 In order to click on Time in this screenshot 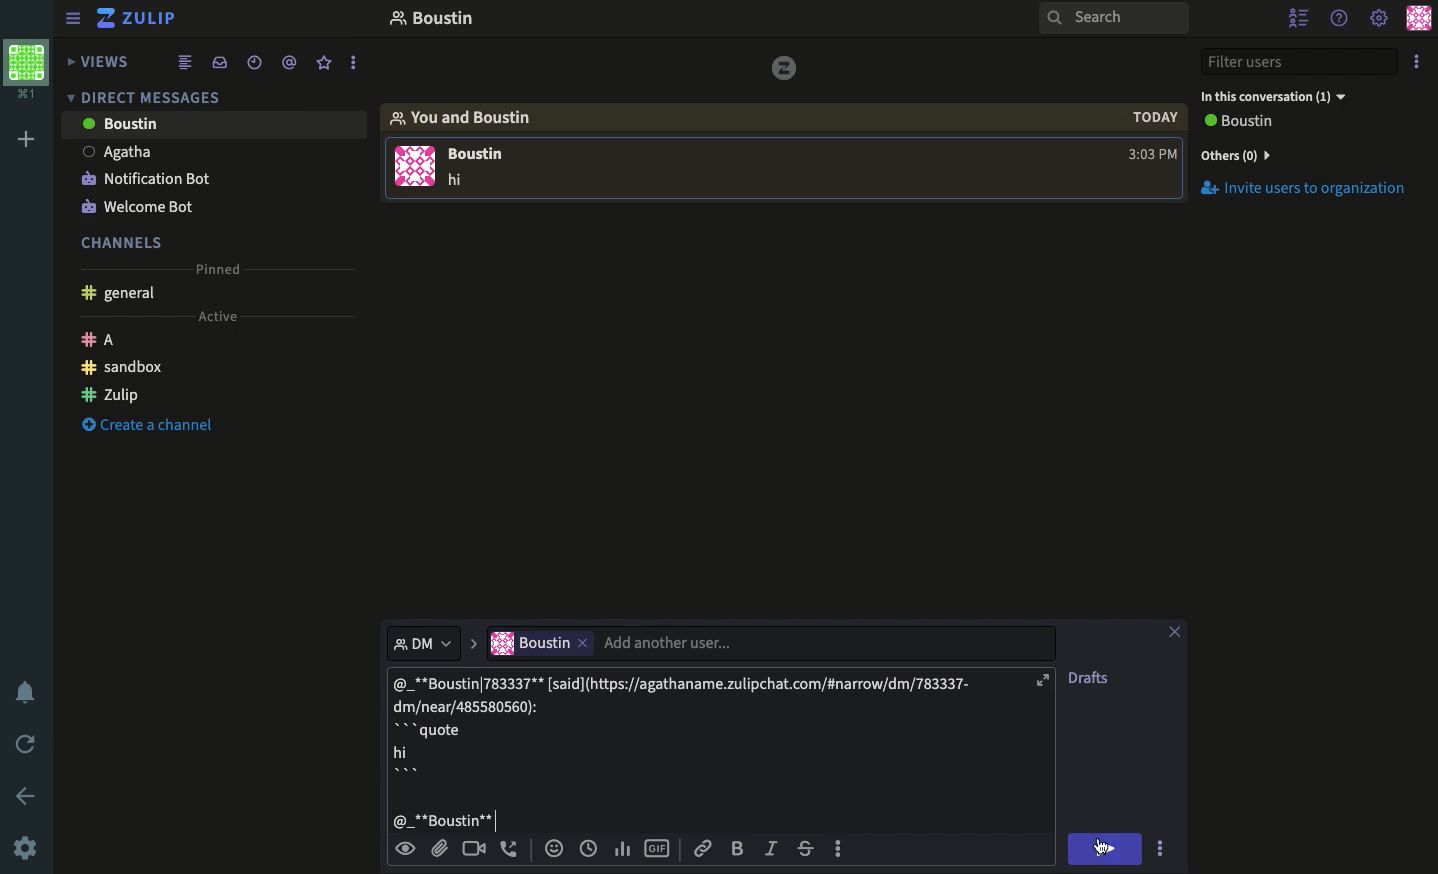, I will do `click(253, 61)`.